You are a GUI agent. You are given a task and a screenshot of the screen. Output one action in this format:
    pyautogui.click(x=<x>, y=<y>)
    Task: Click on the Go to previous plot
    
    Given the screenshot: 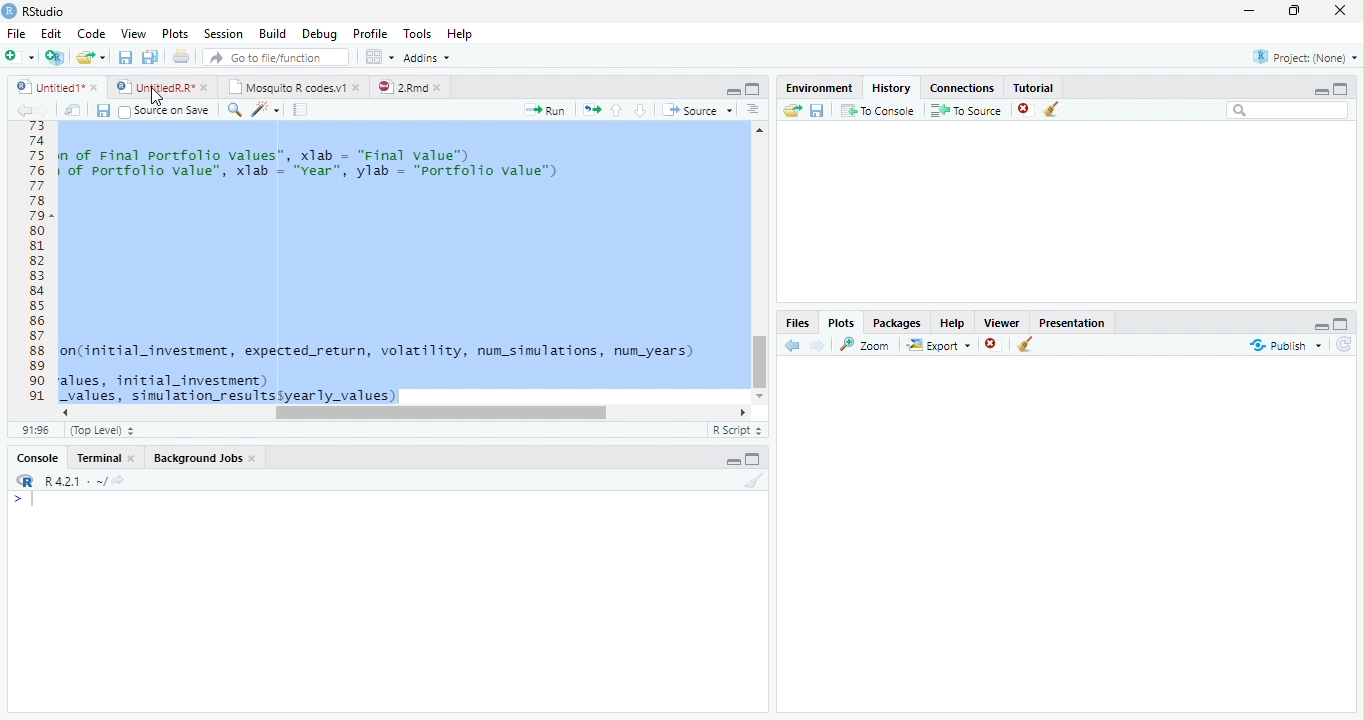 What is the action you would take?
    pyautogui.click(x=793, y=345)
    